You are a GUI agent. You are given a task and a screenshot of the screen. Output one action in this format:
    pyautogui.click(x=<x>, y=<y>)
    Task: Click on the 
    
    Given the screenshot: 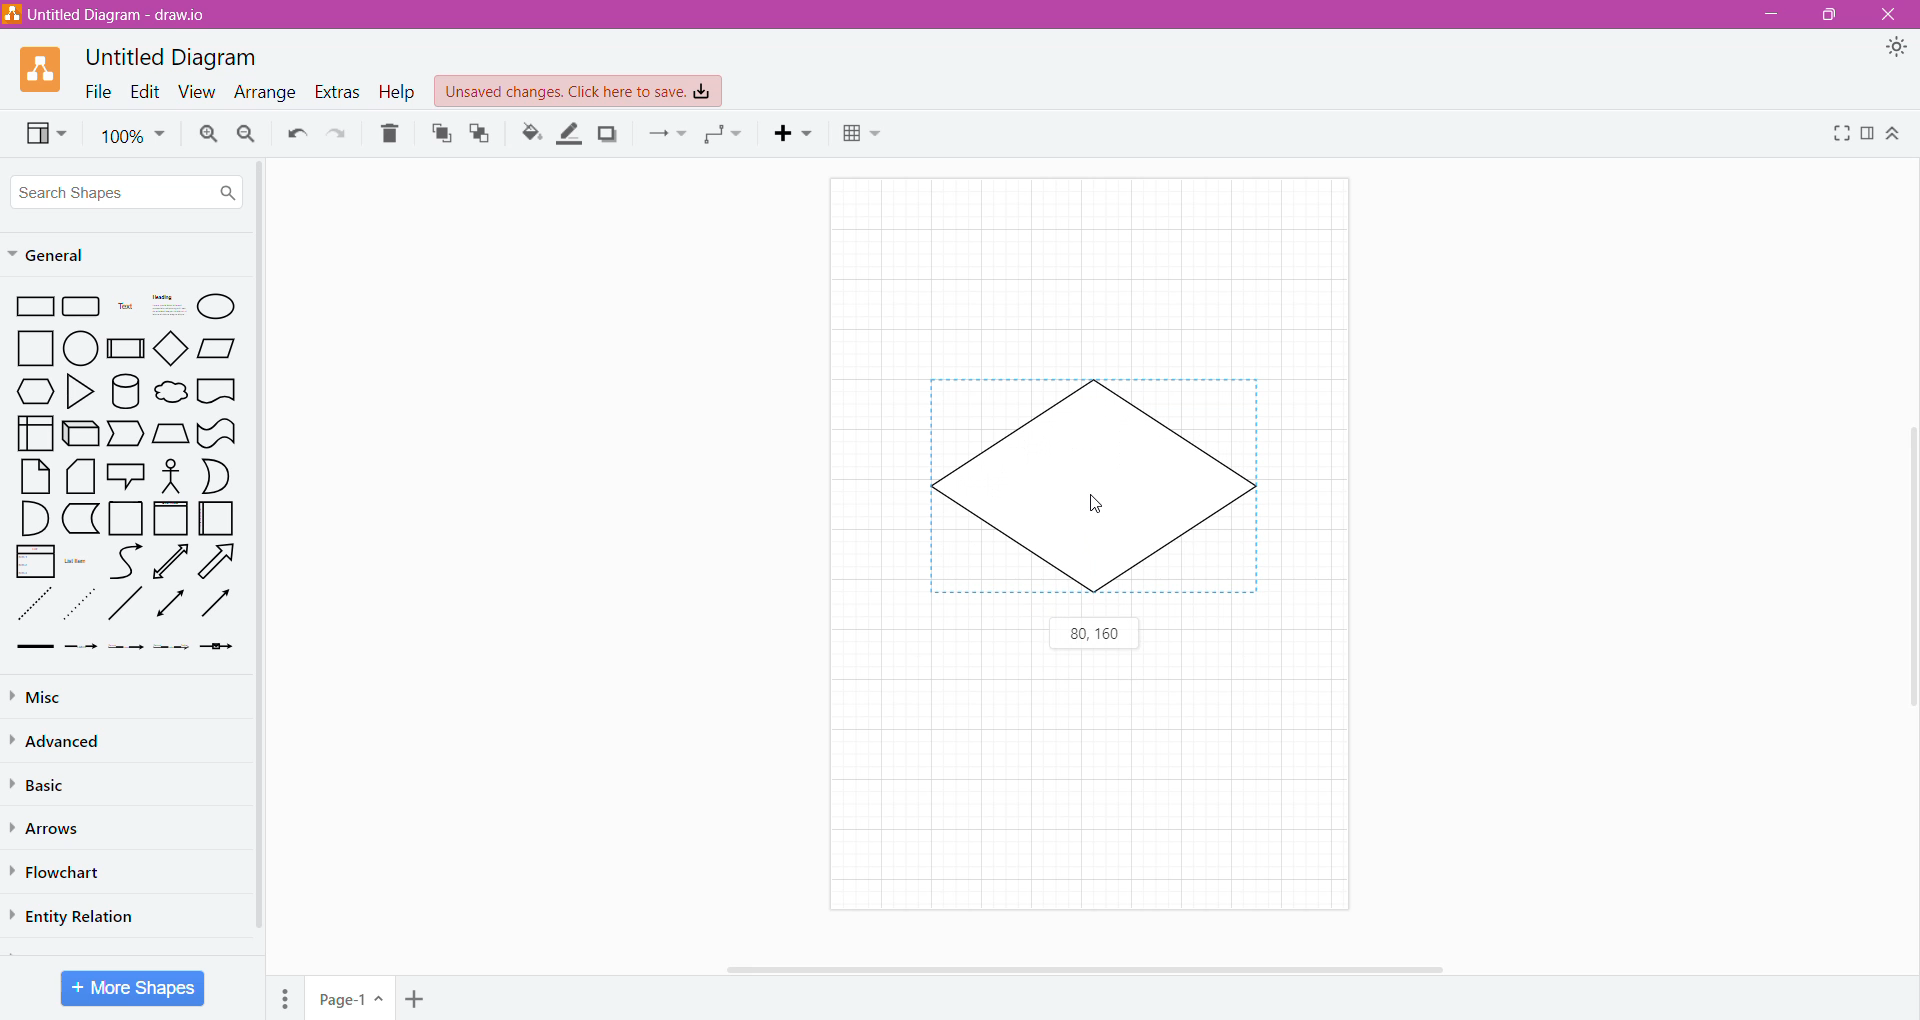 What is the action you would take?
    pyautogui.click(x=351, y=999)
    